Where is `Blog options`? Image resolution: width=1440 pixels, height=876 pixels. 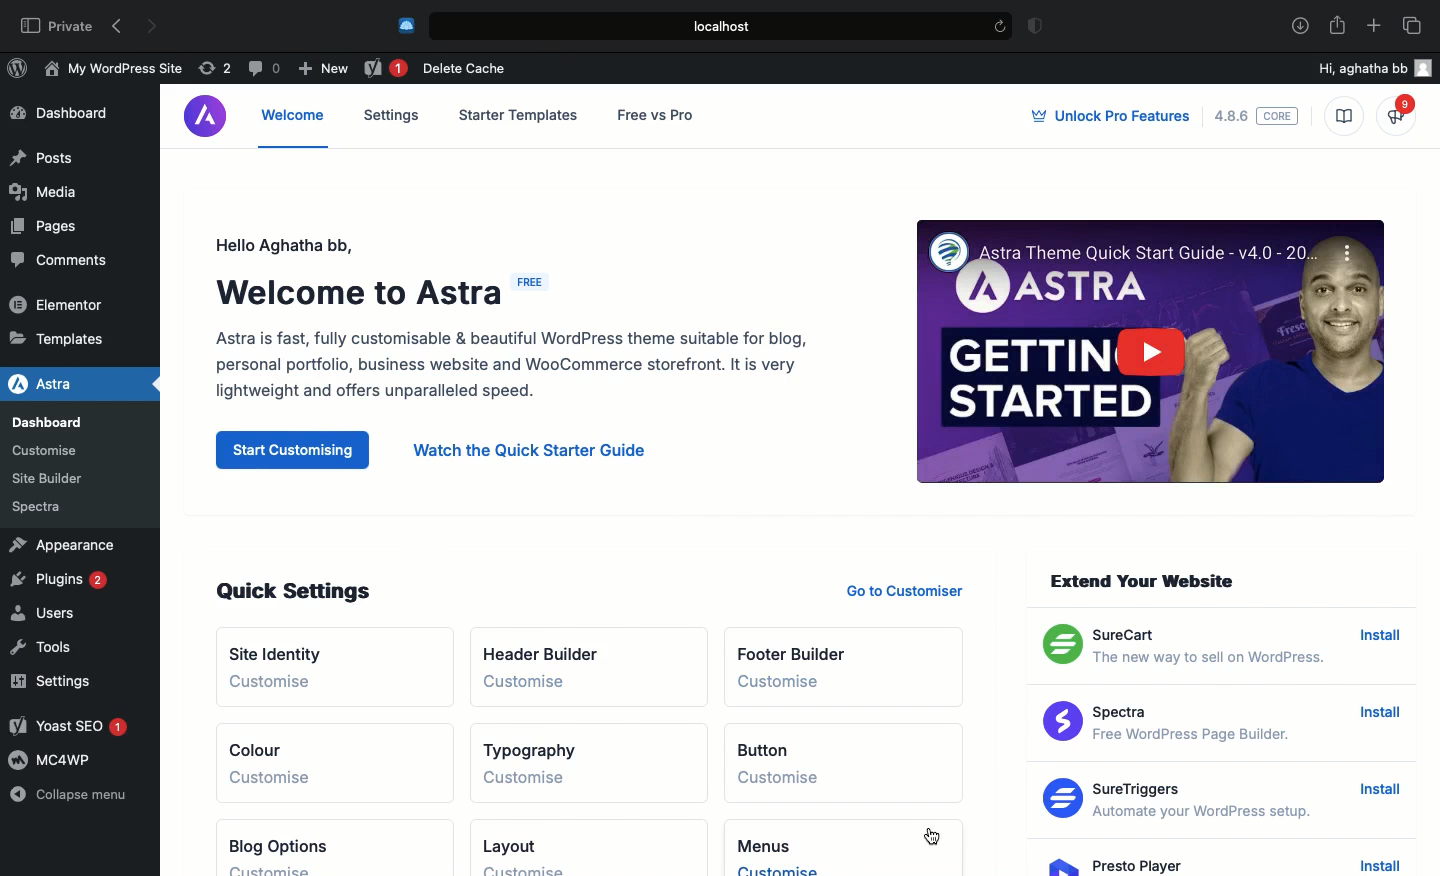 Blog options is located at coordinates (279, 845).